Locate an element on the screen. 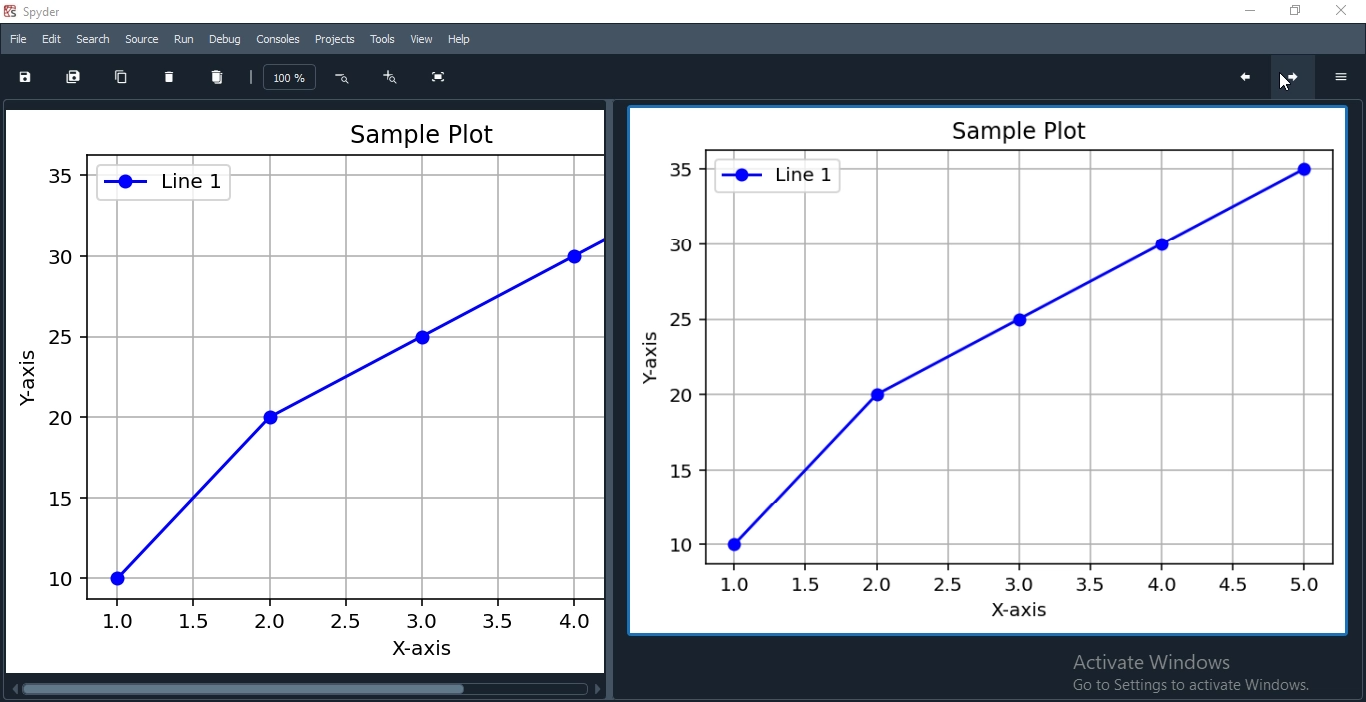  previous chat is located at coordinates (1245, 78).